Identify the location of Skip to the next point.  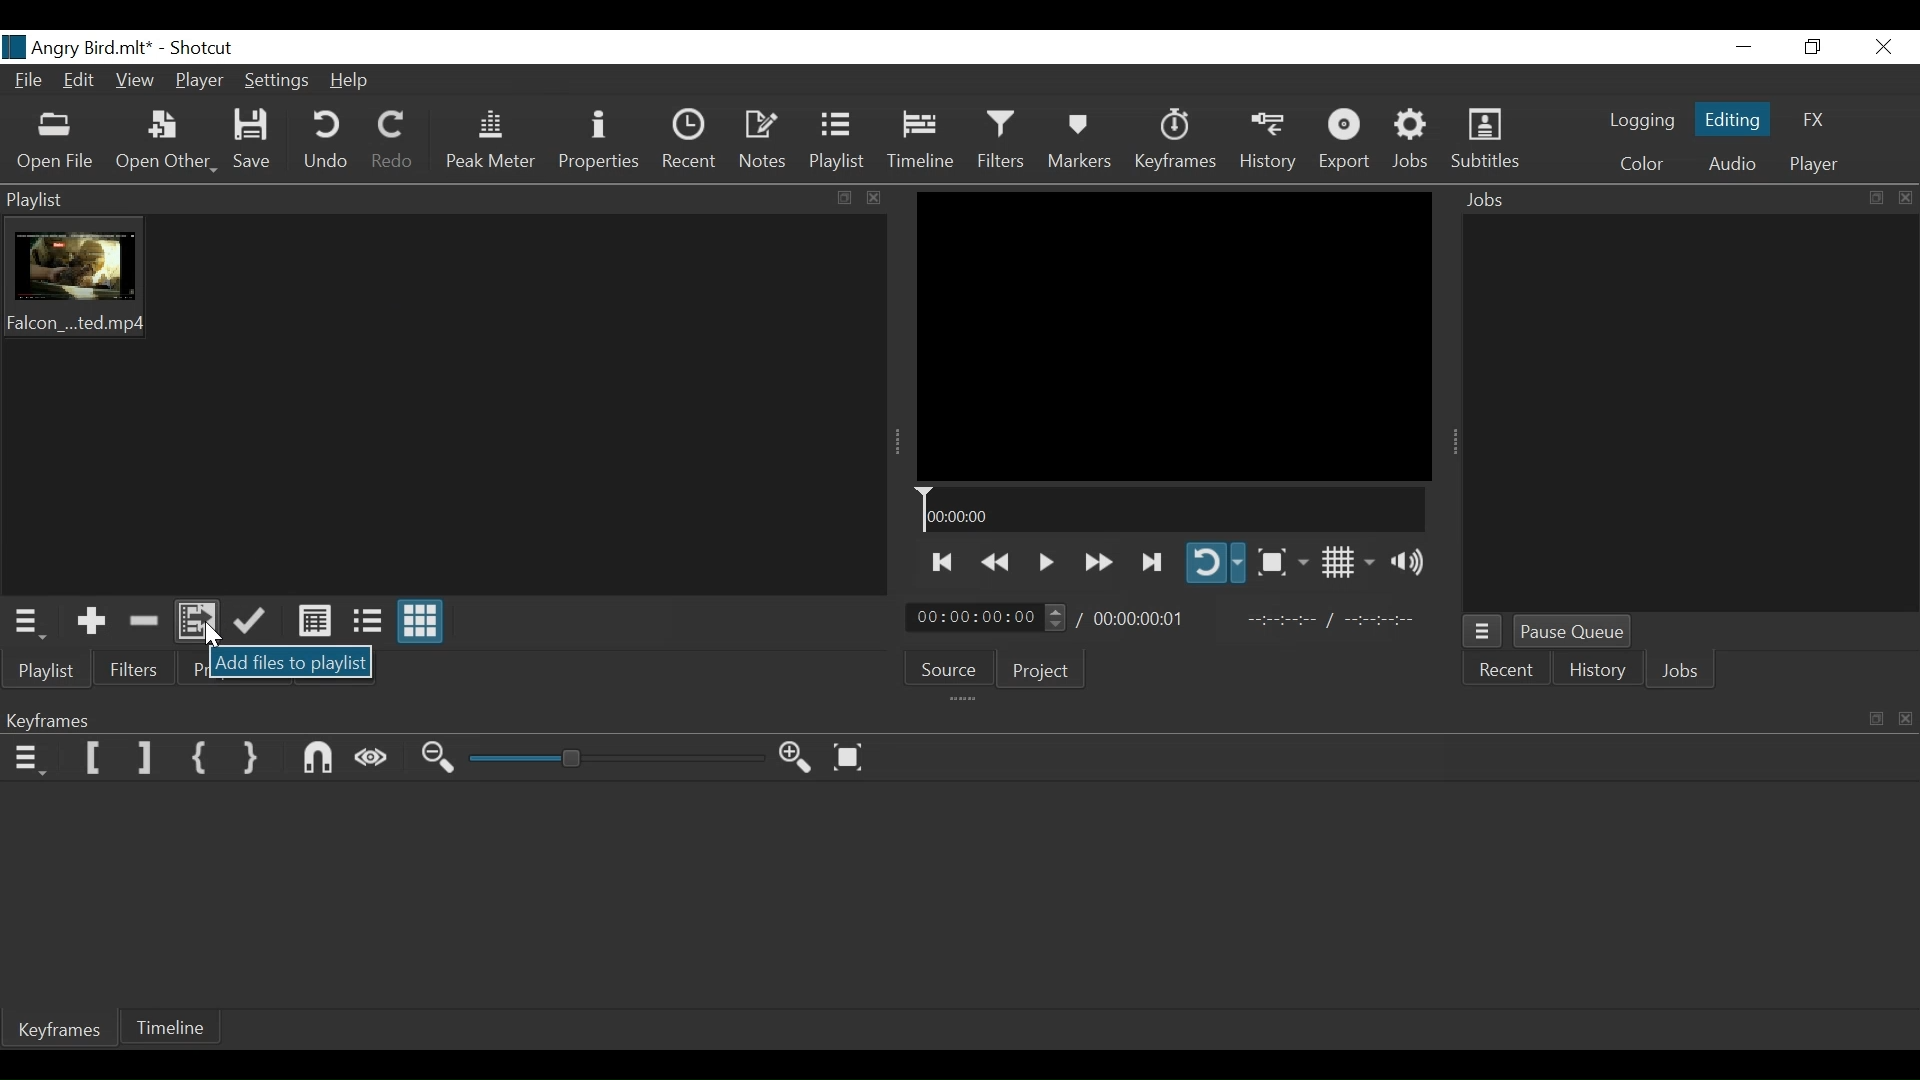
(943, 562).